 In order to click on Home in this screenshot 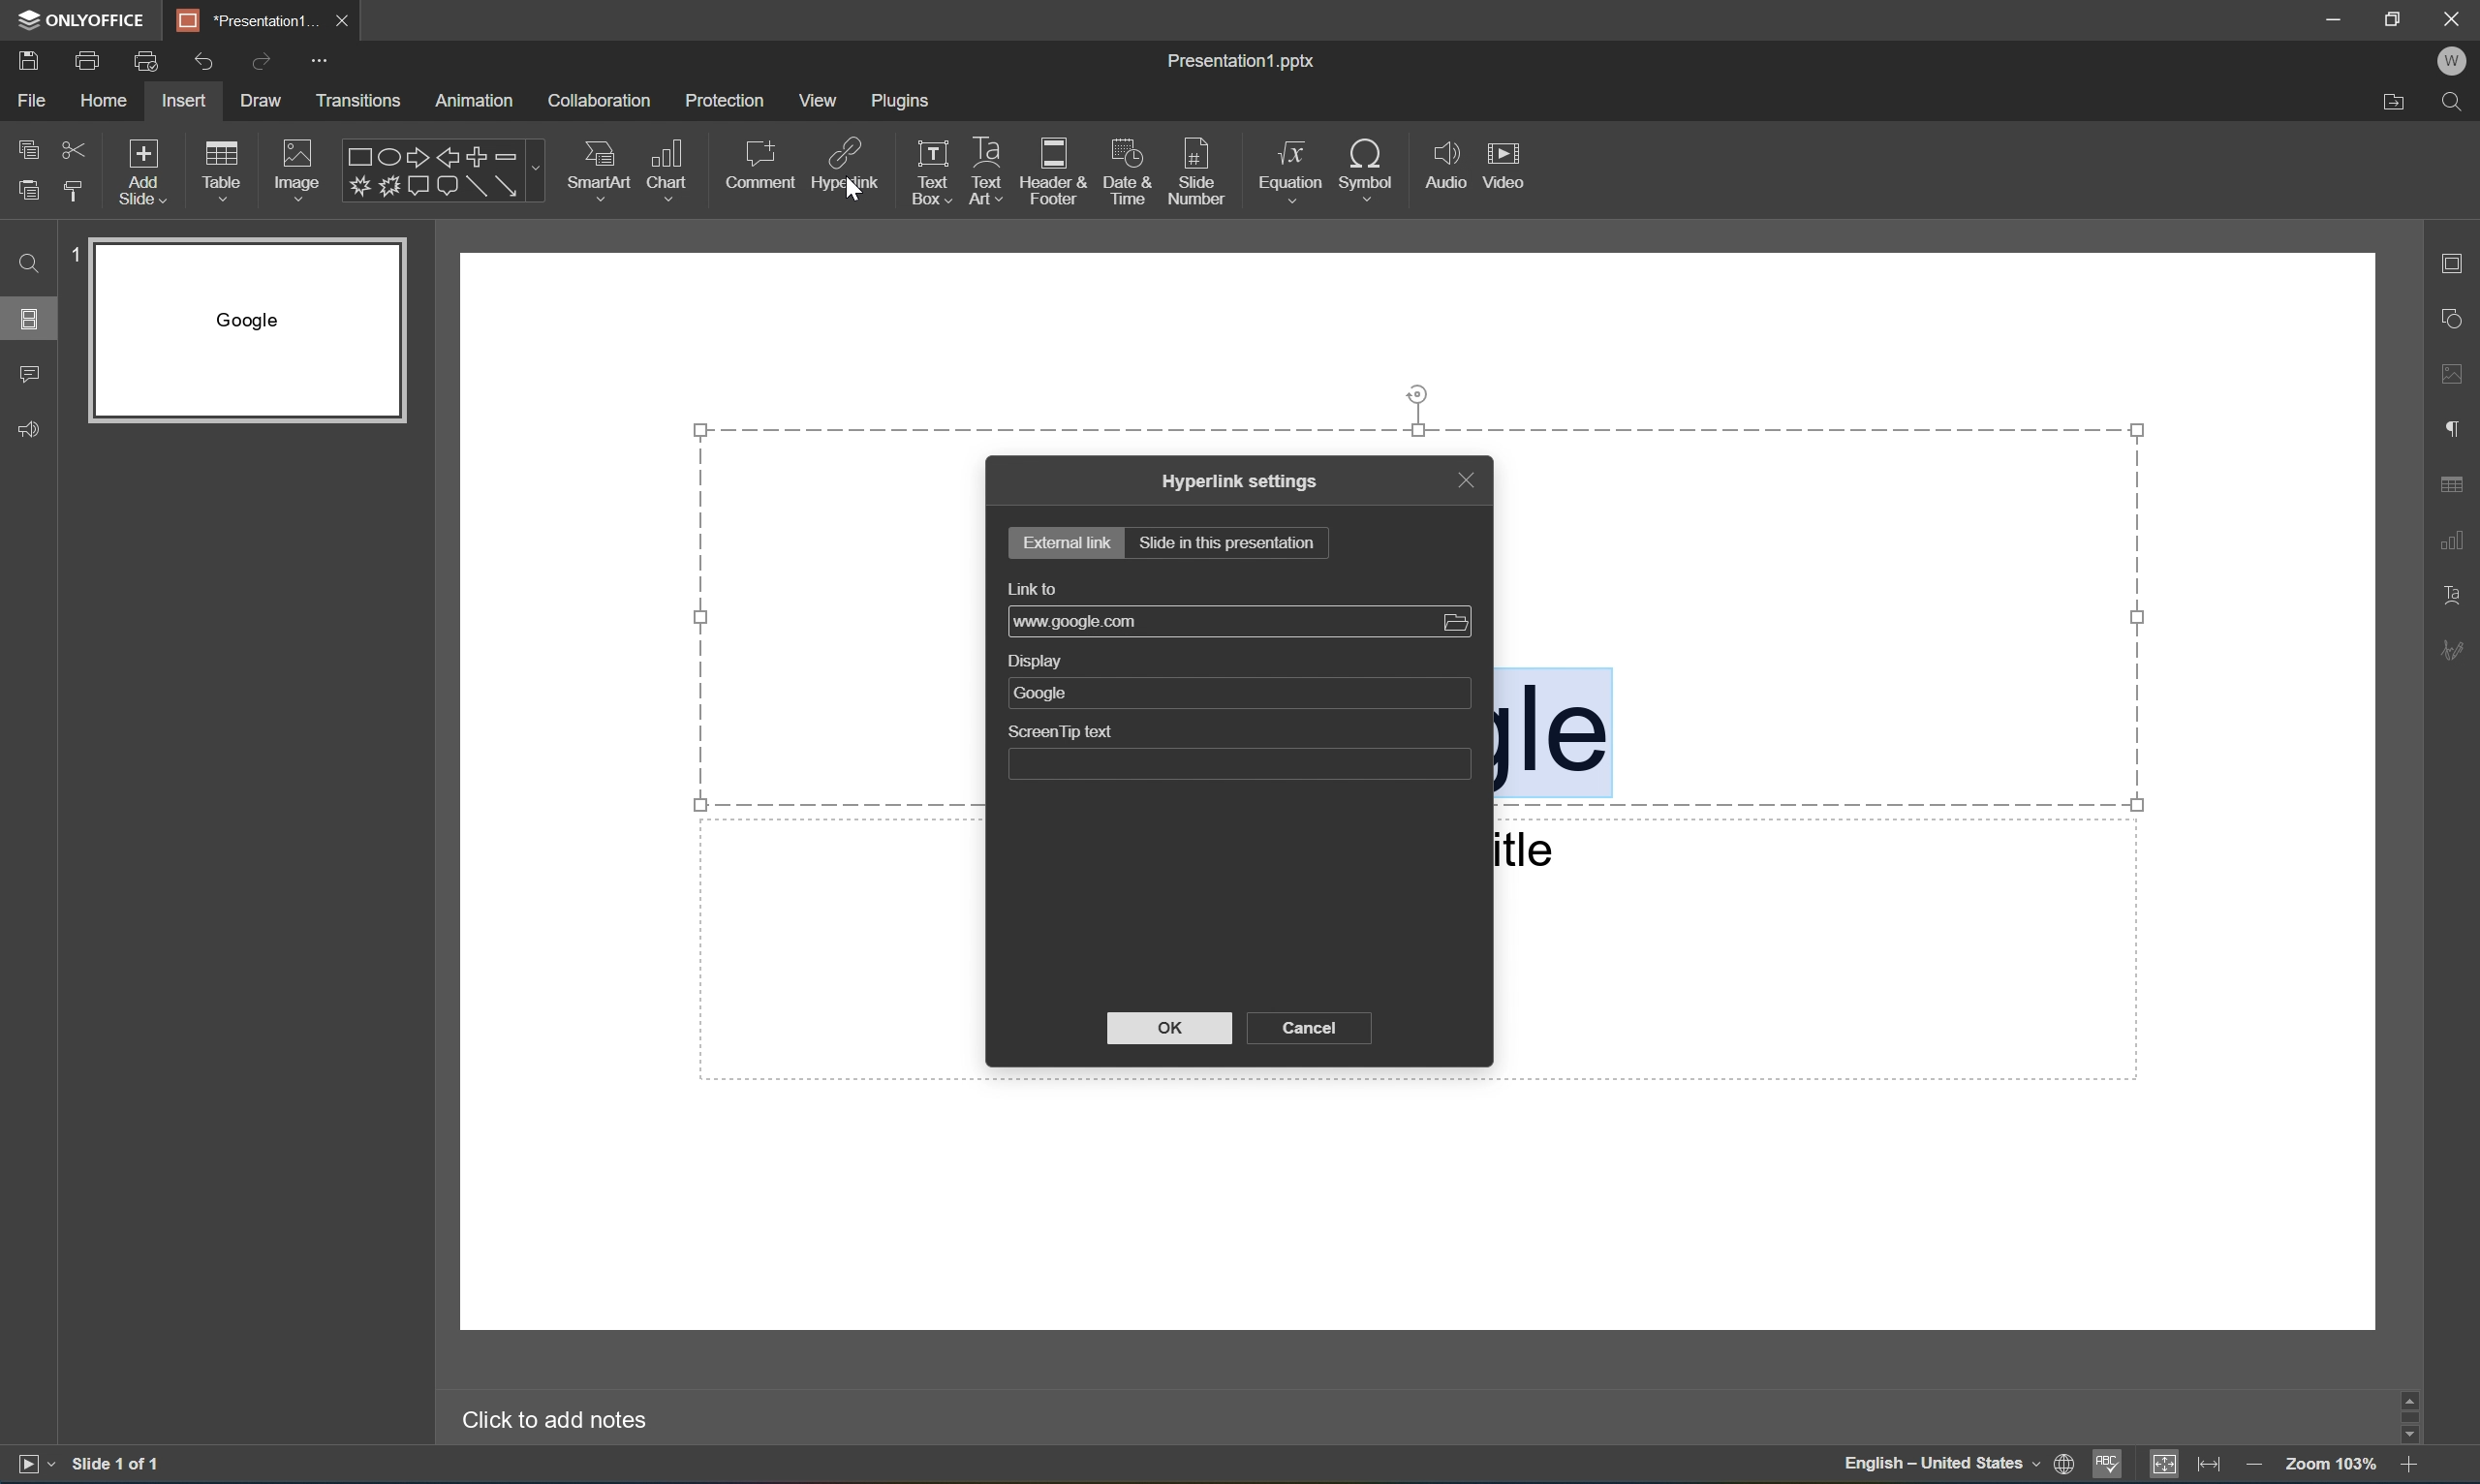, I will do `click(108, 100)`.